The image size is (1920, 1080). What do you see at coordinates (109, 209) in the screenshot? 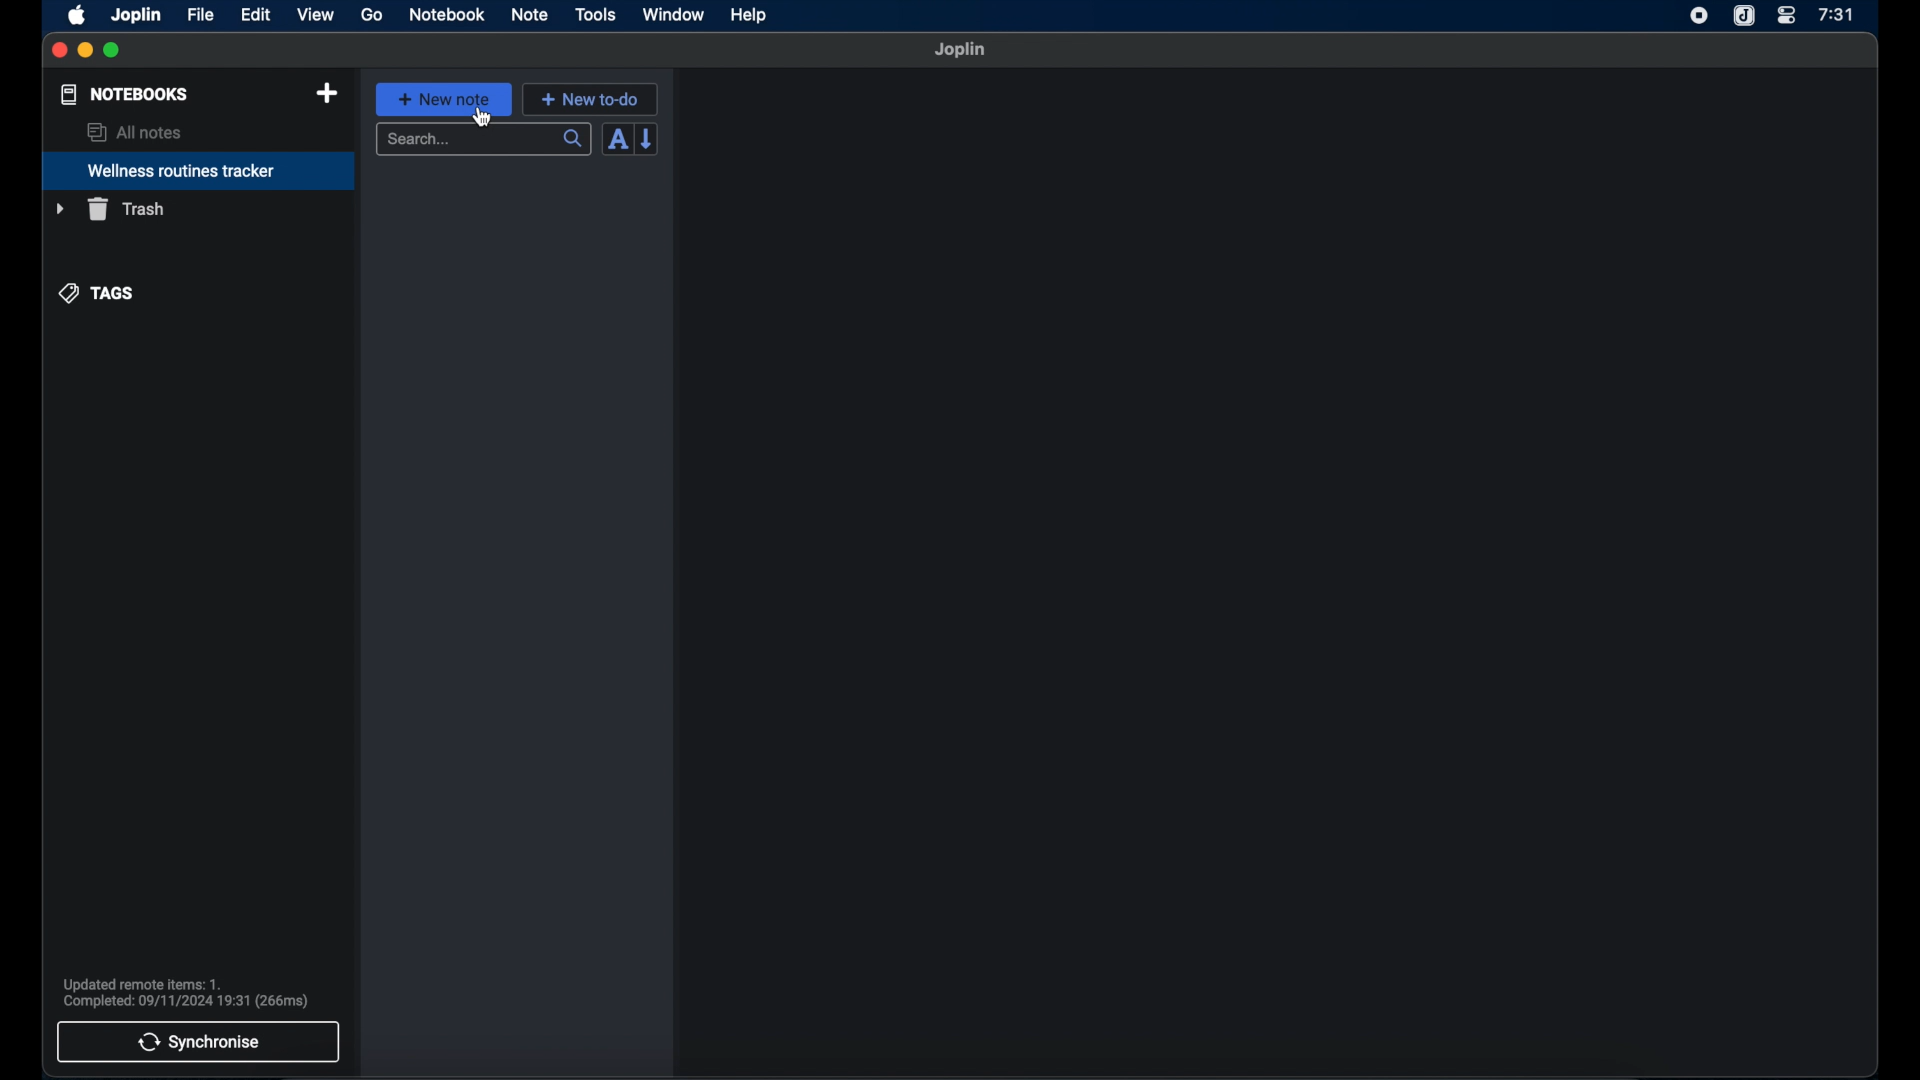
I see `trash` at bounding box center [109, 209].